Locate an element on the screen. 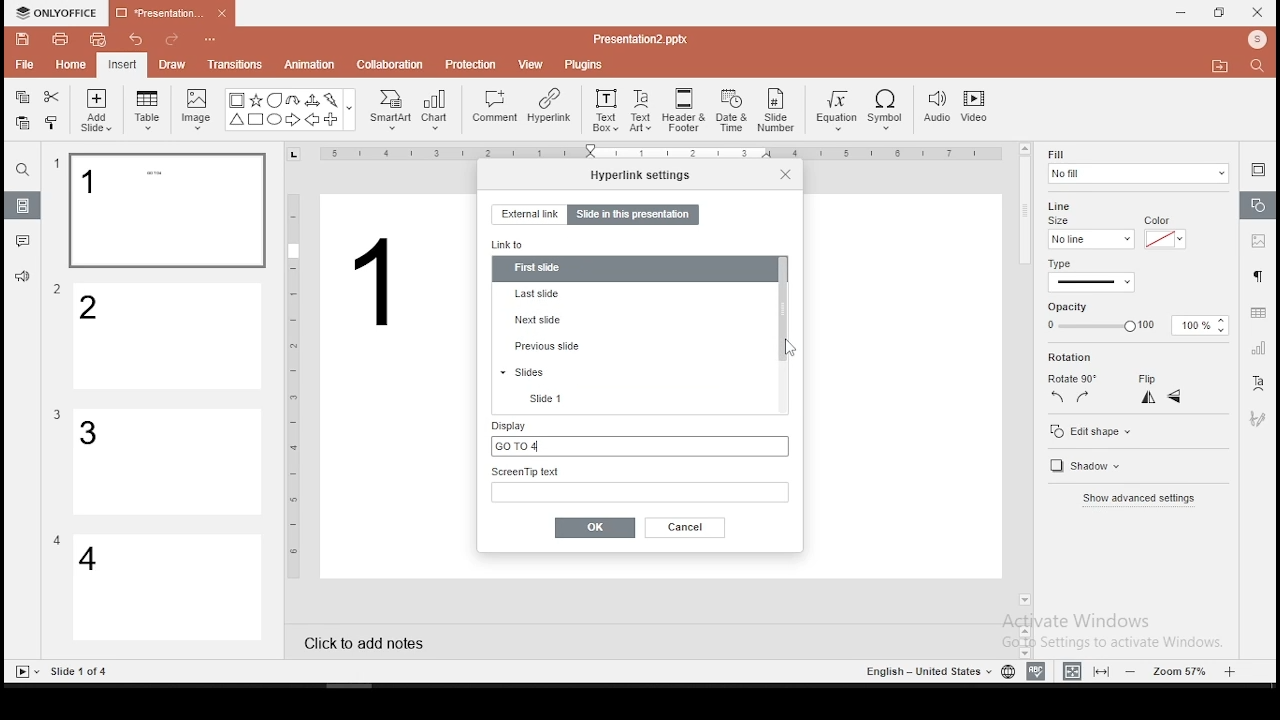  flip horizontal is located at coordinates (1146, 397).